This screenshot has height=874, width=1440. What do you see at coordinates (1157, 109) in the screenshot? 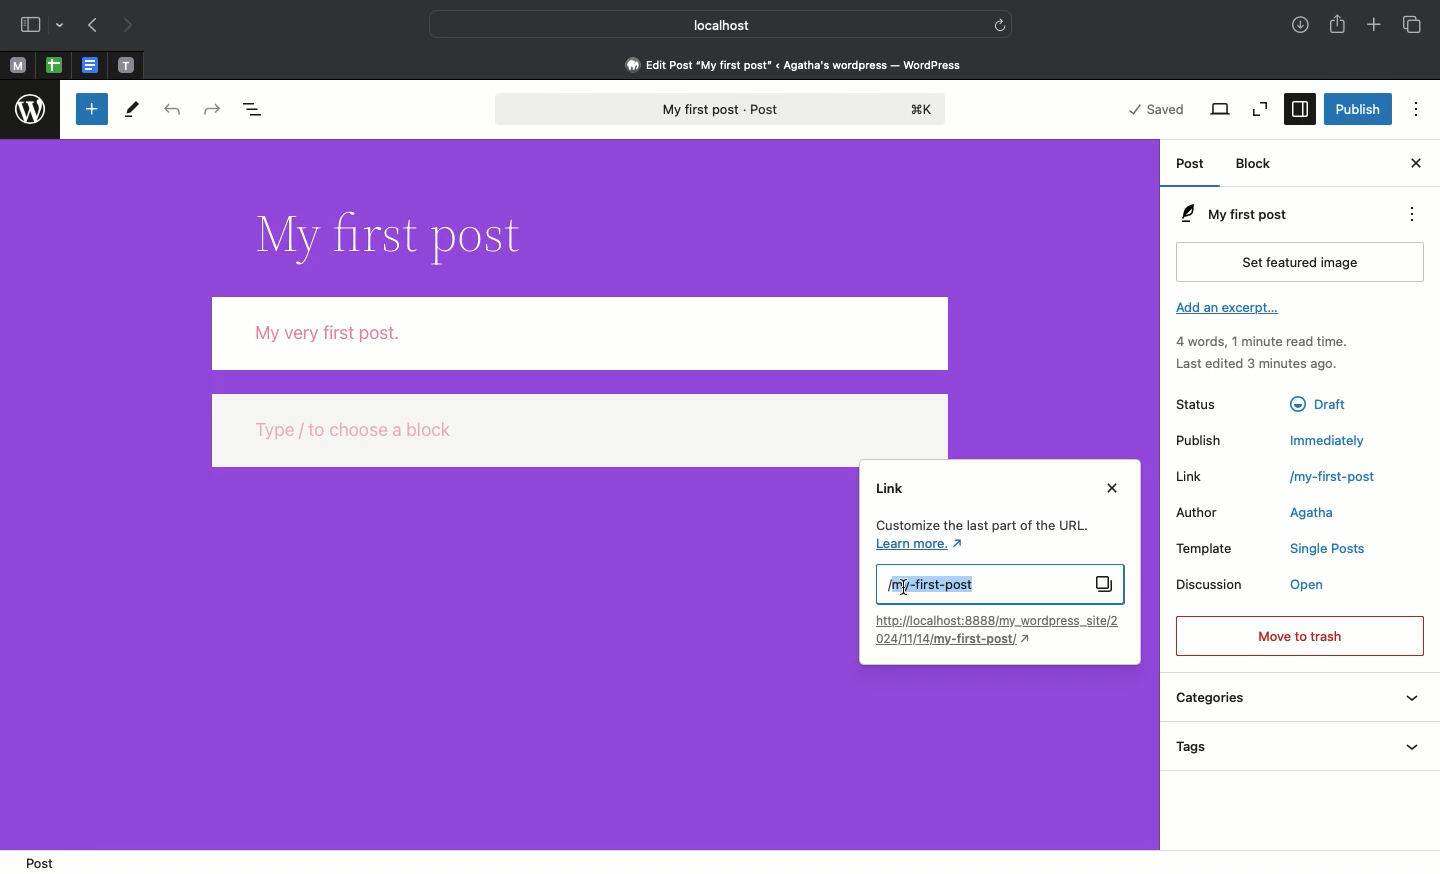
I see `Saved` at bounding box center [1157, 109].